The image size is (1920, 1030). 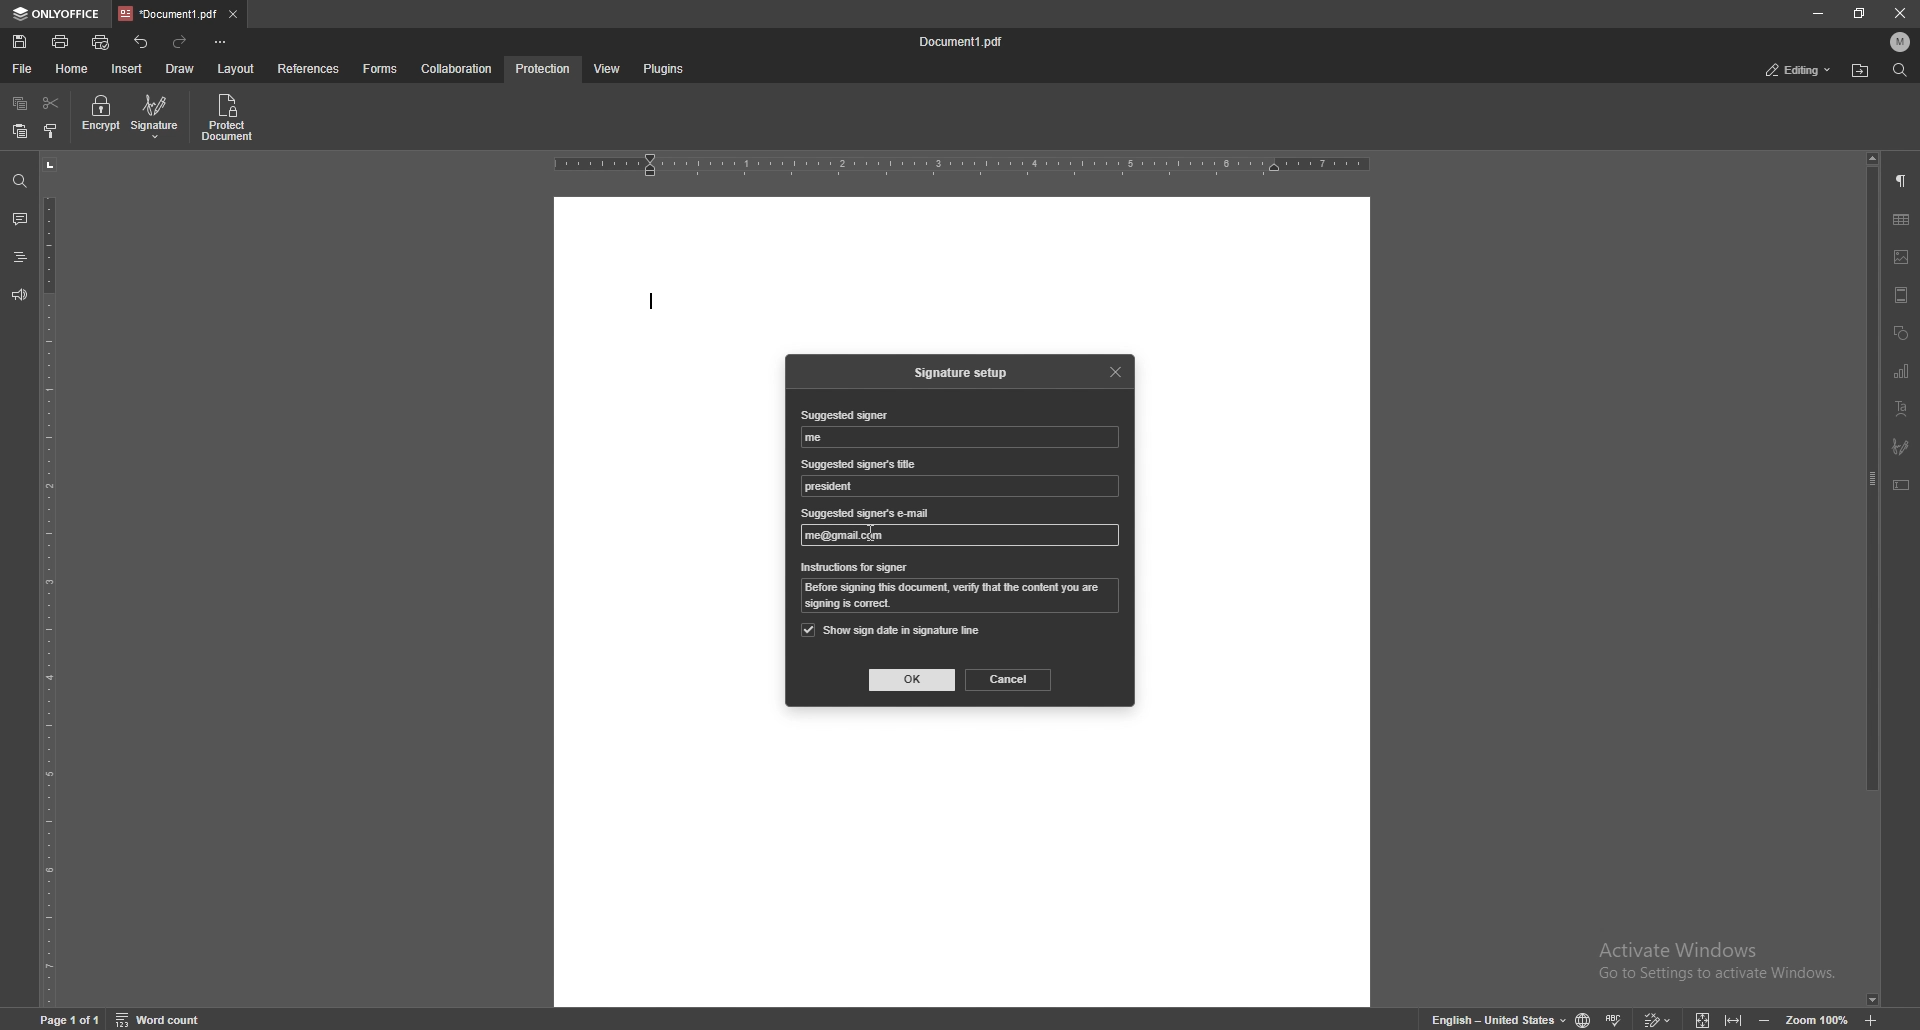 I want to click on horizontal scale, so click(x=962, y=166).